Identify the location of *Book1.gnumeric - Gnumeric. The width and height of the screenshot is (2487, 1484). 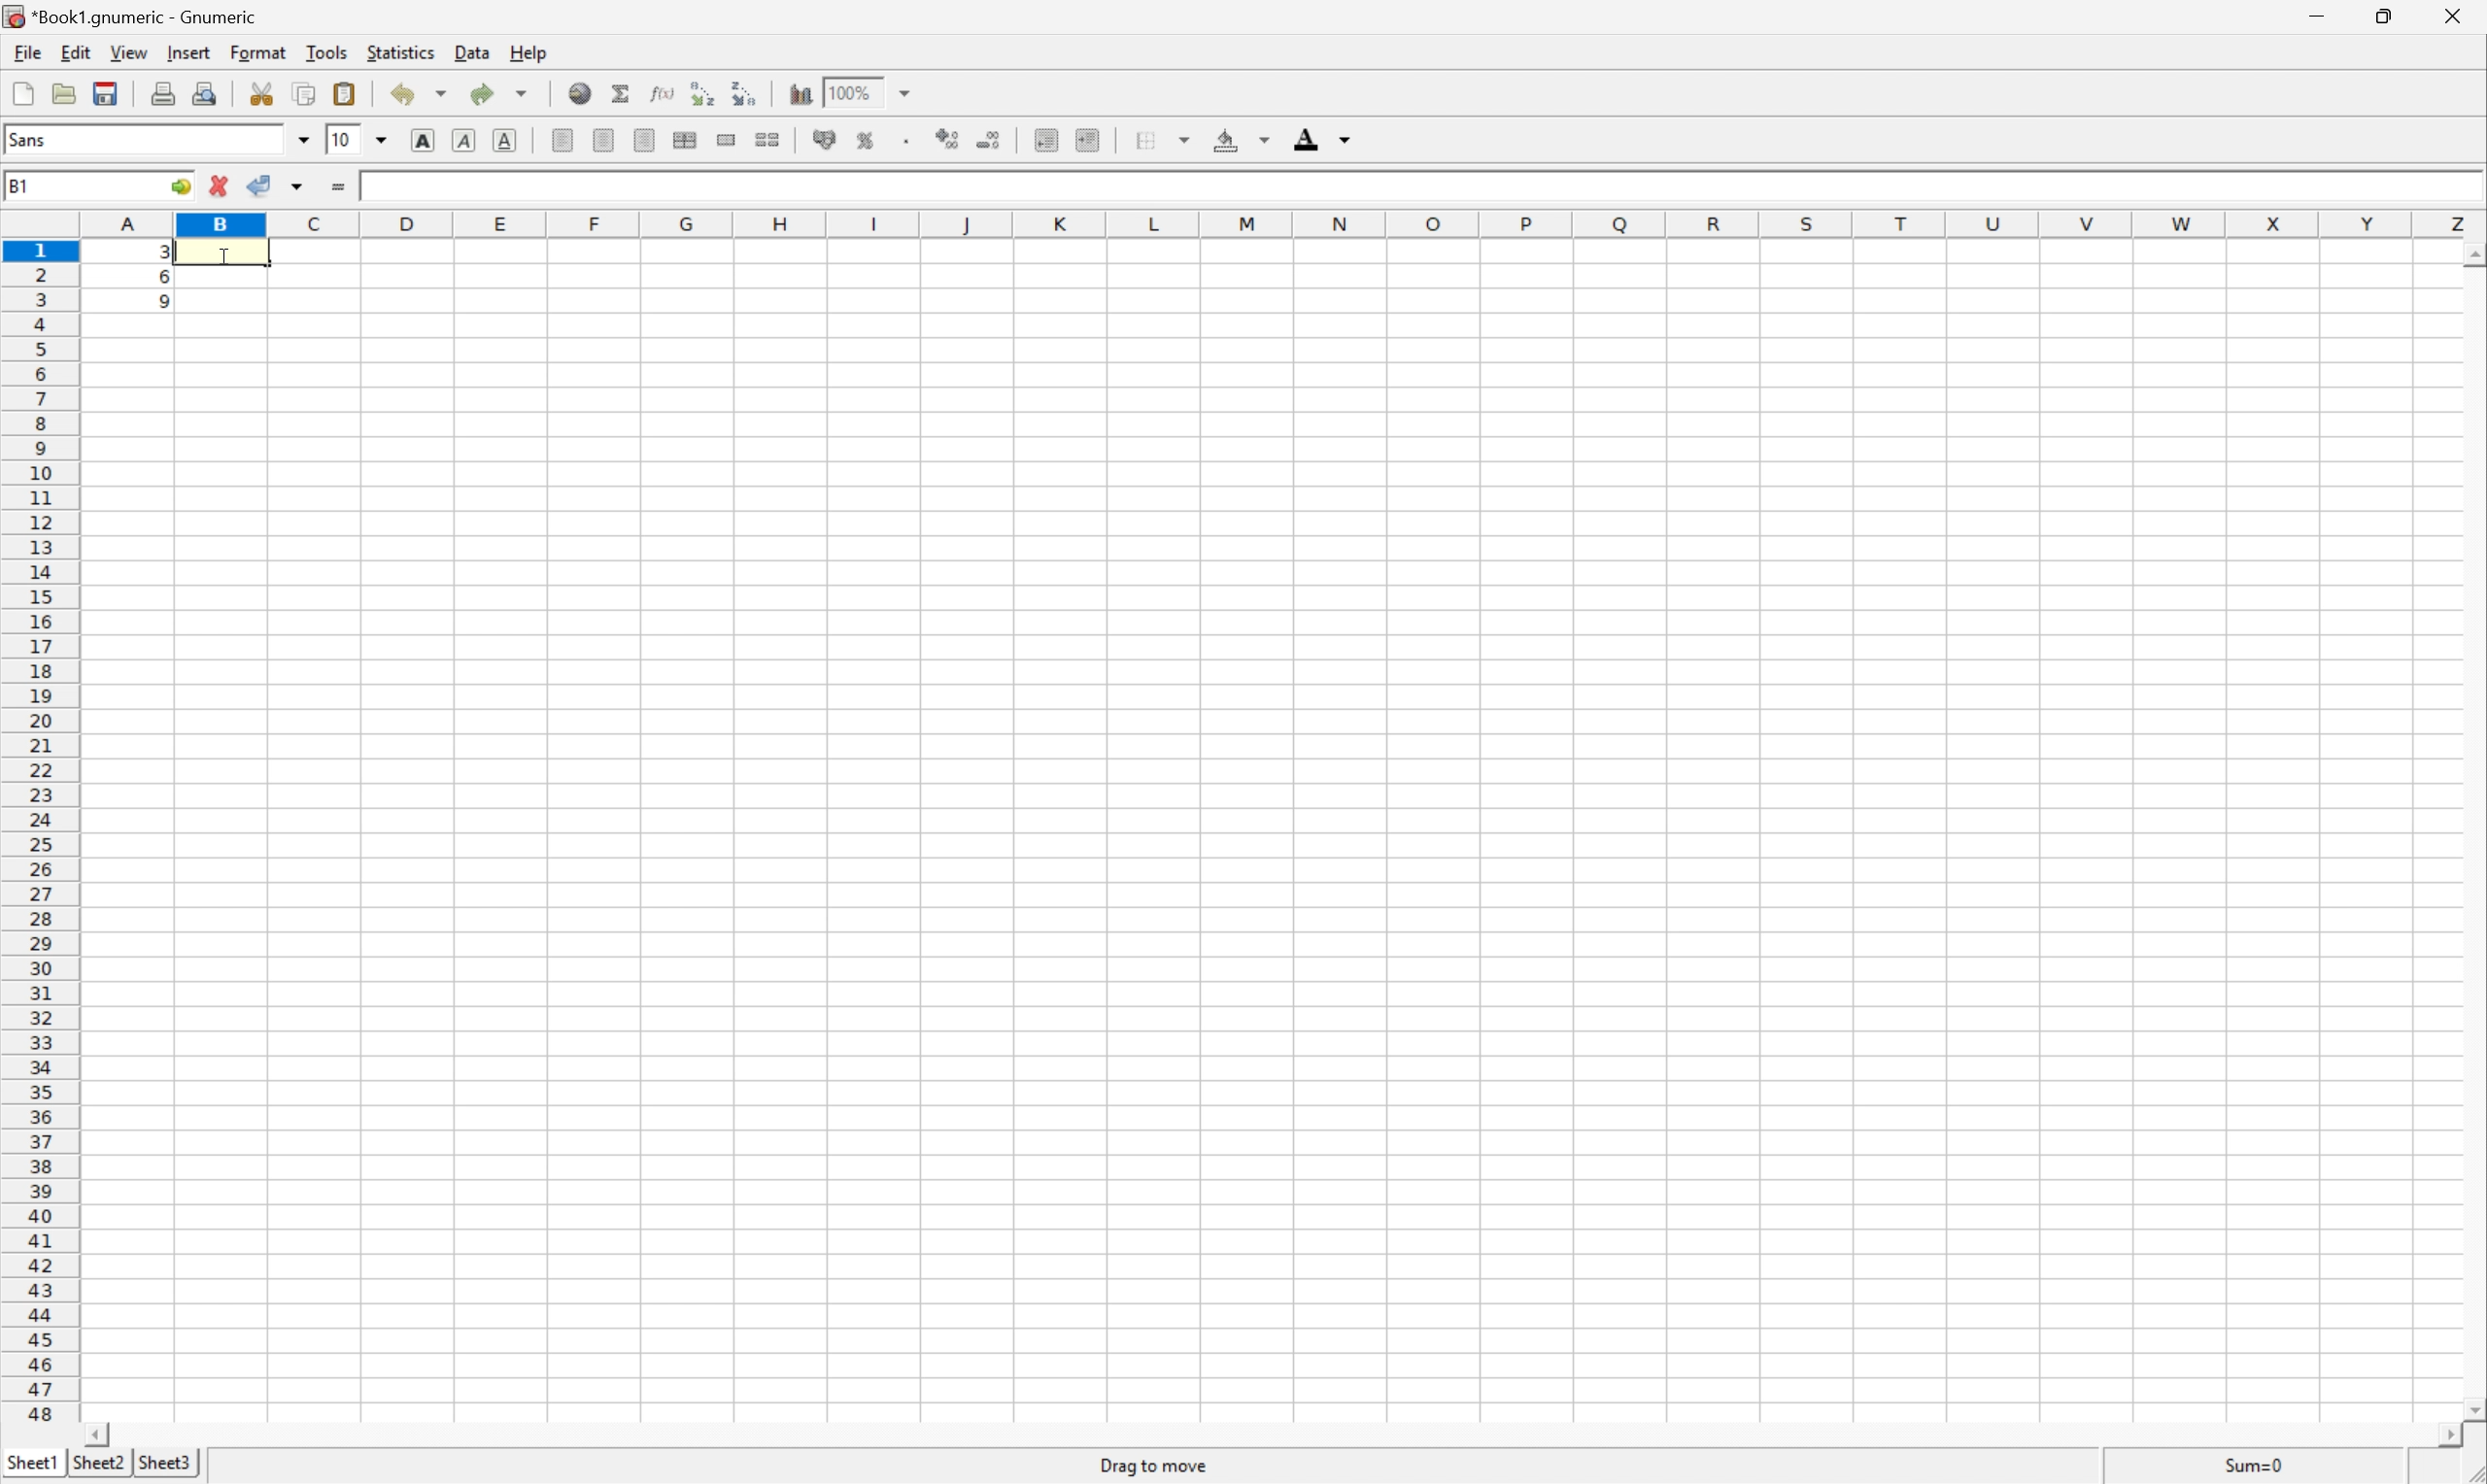
(135, 18).